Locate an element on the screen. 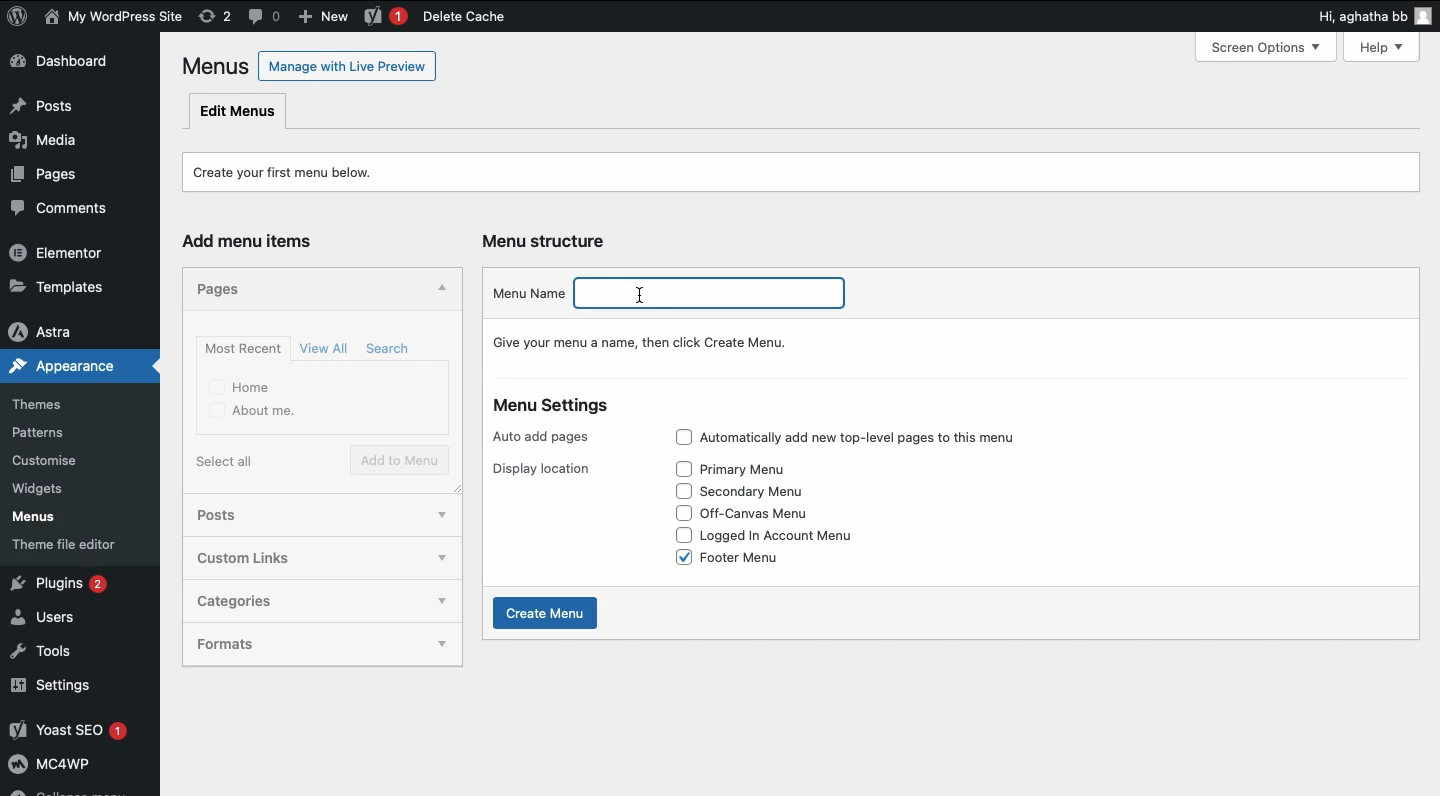 The width and height of the screenshot is (1440, 796). Theme file editor is located at coordinates (81, 548).